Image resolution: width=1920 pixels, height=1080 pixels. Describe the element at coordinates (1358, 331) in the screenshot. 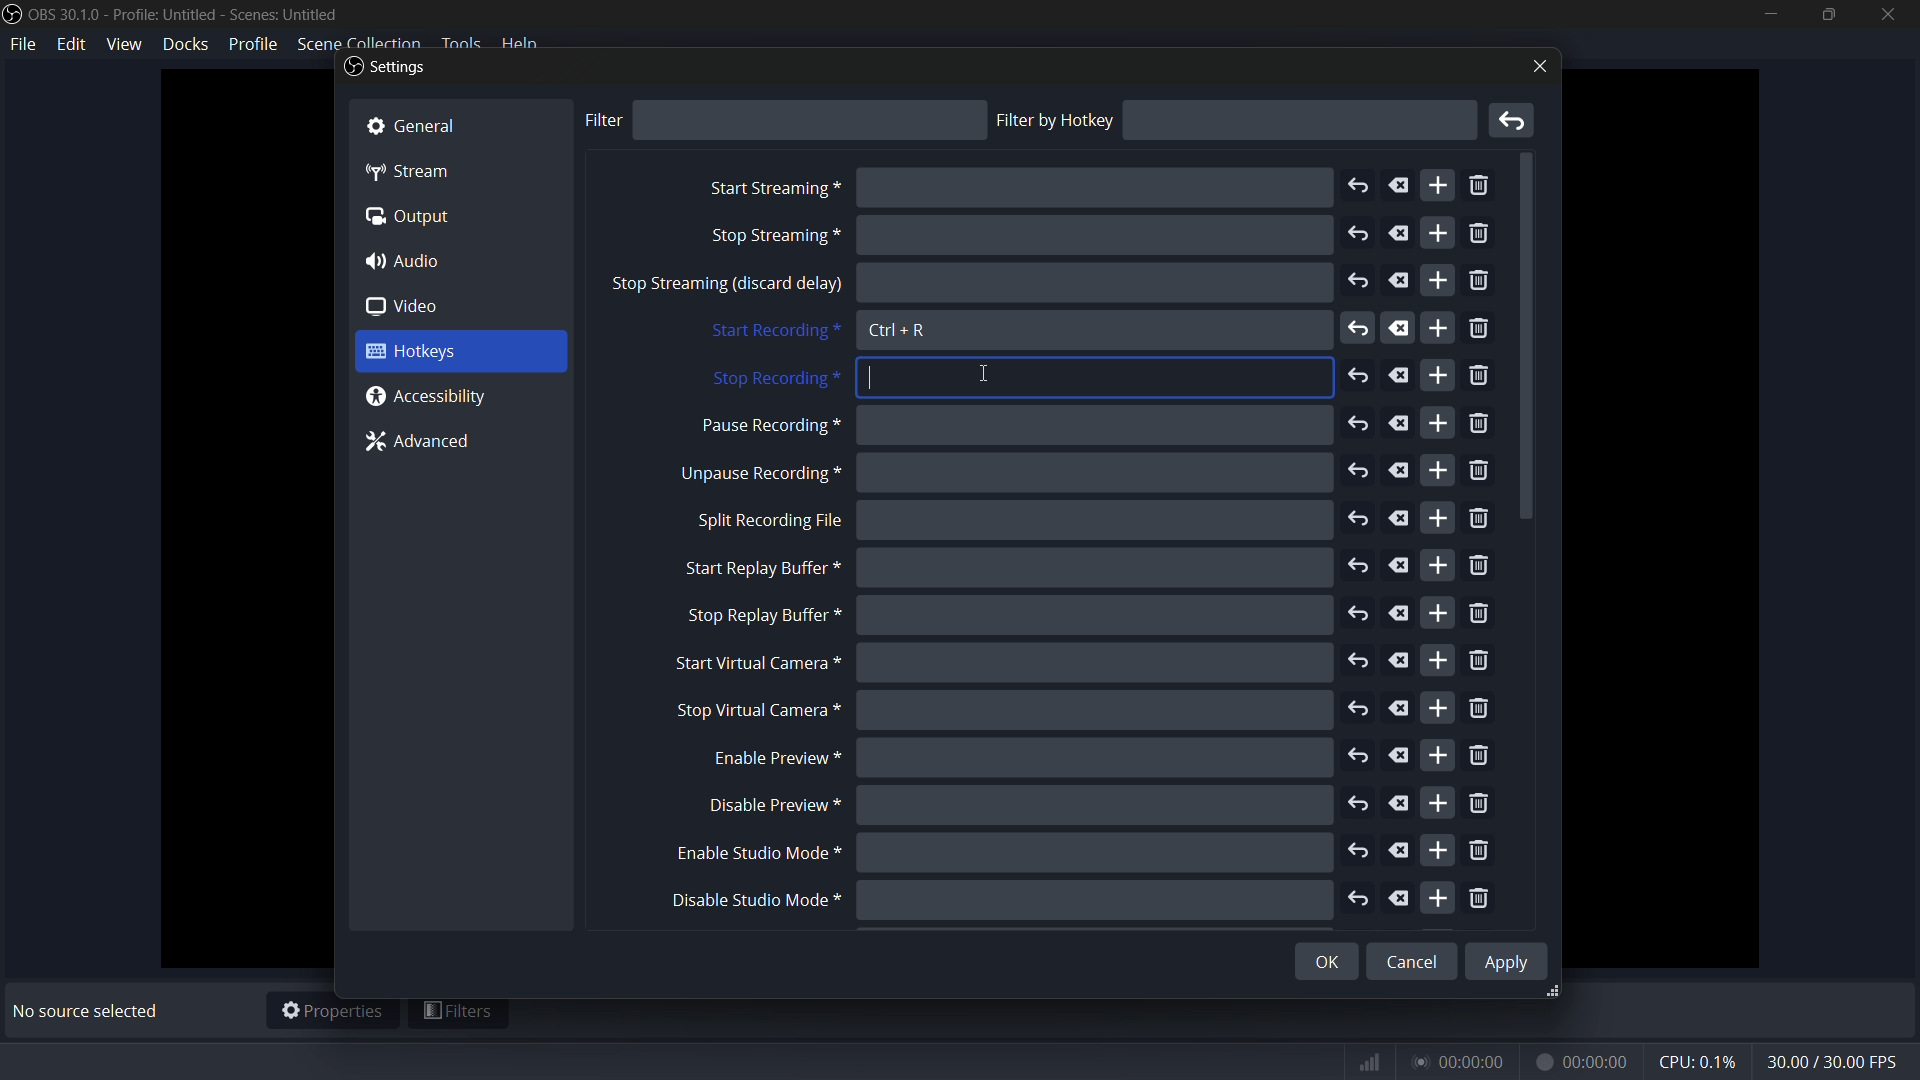

I see `undo` at that location.